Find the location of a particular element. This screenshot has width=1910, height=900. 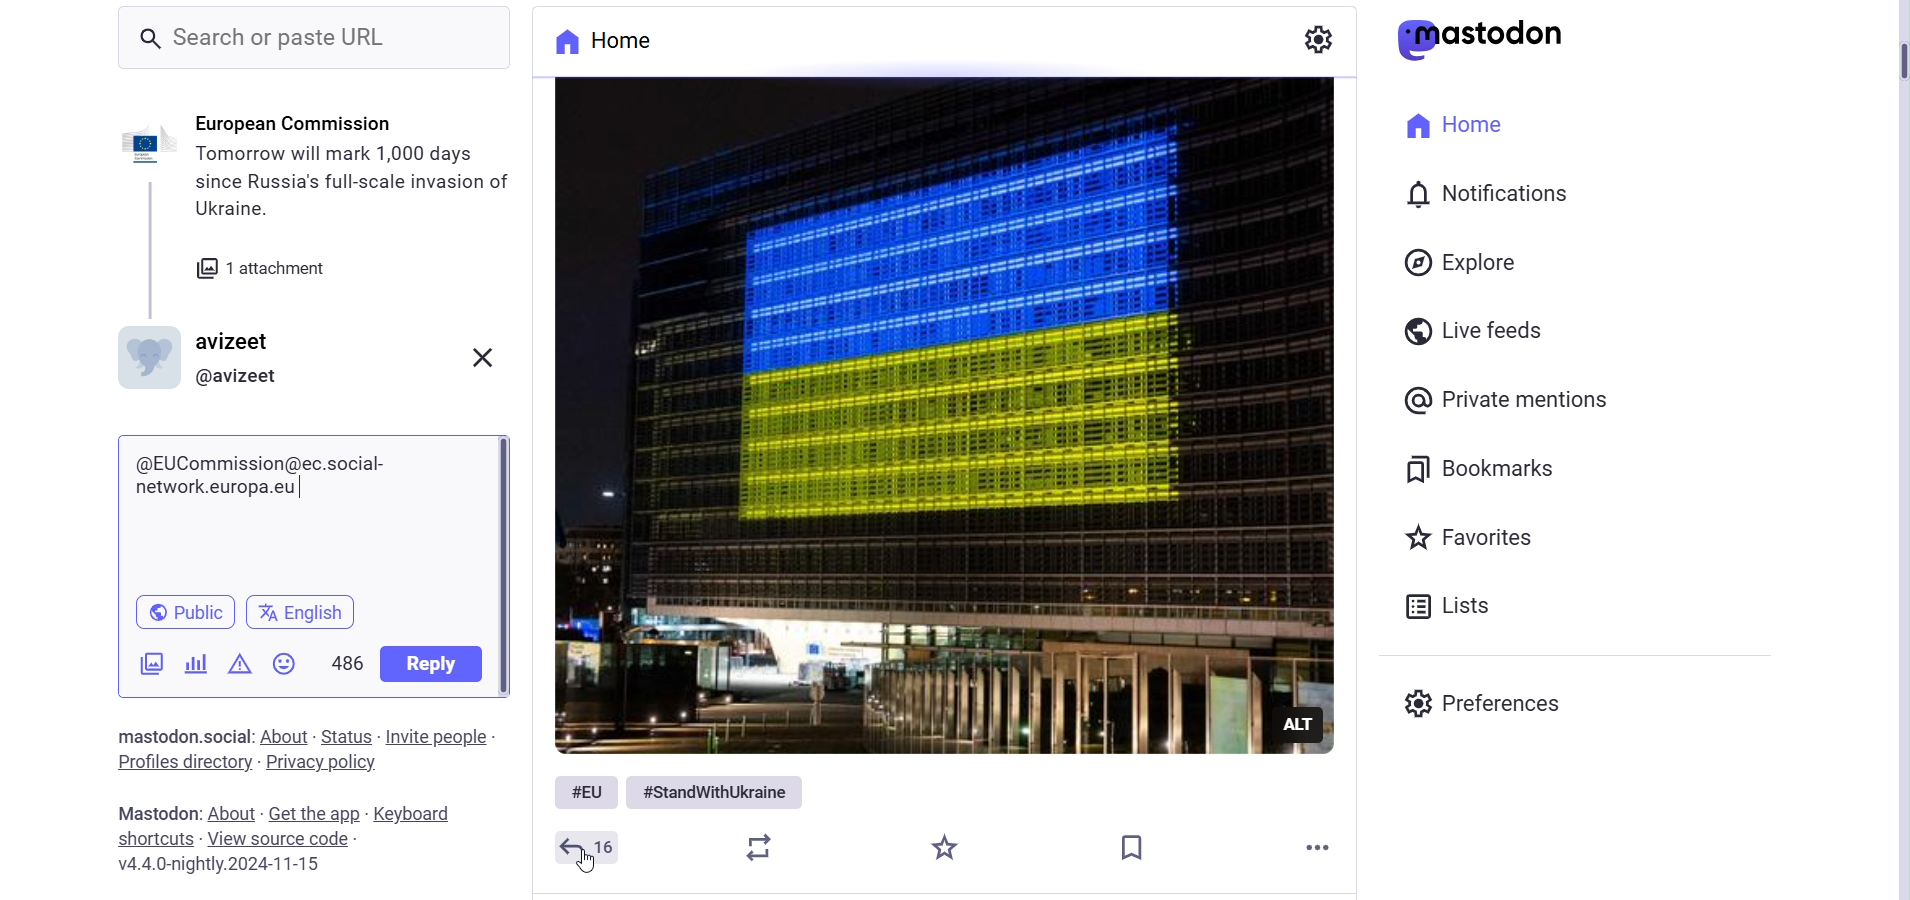

Logo is located at coordinates (1486, 39).